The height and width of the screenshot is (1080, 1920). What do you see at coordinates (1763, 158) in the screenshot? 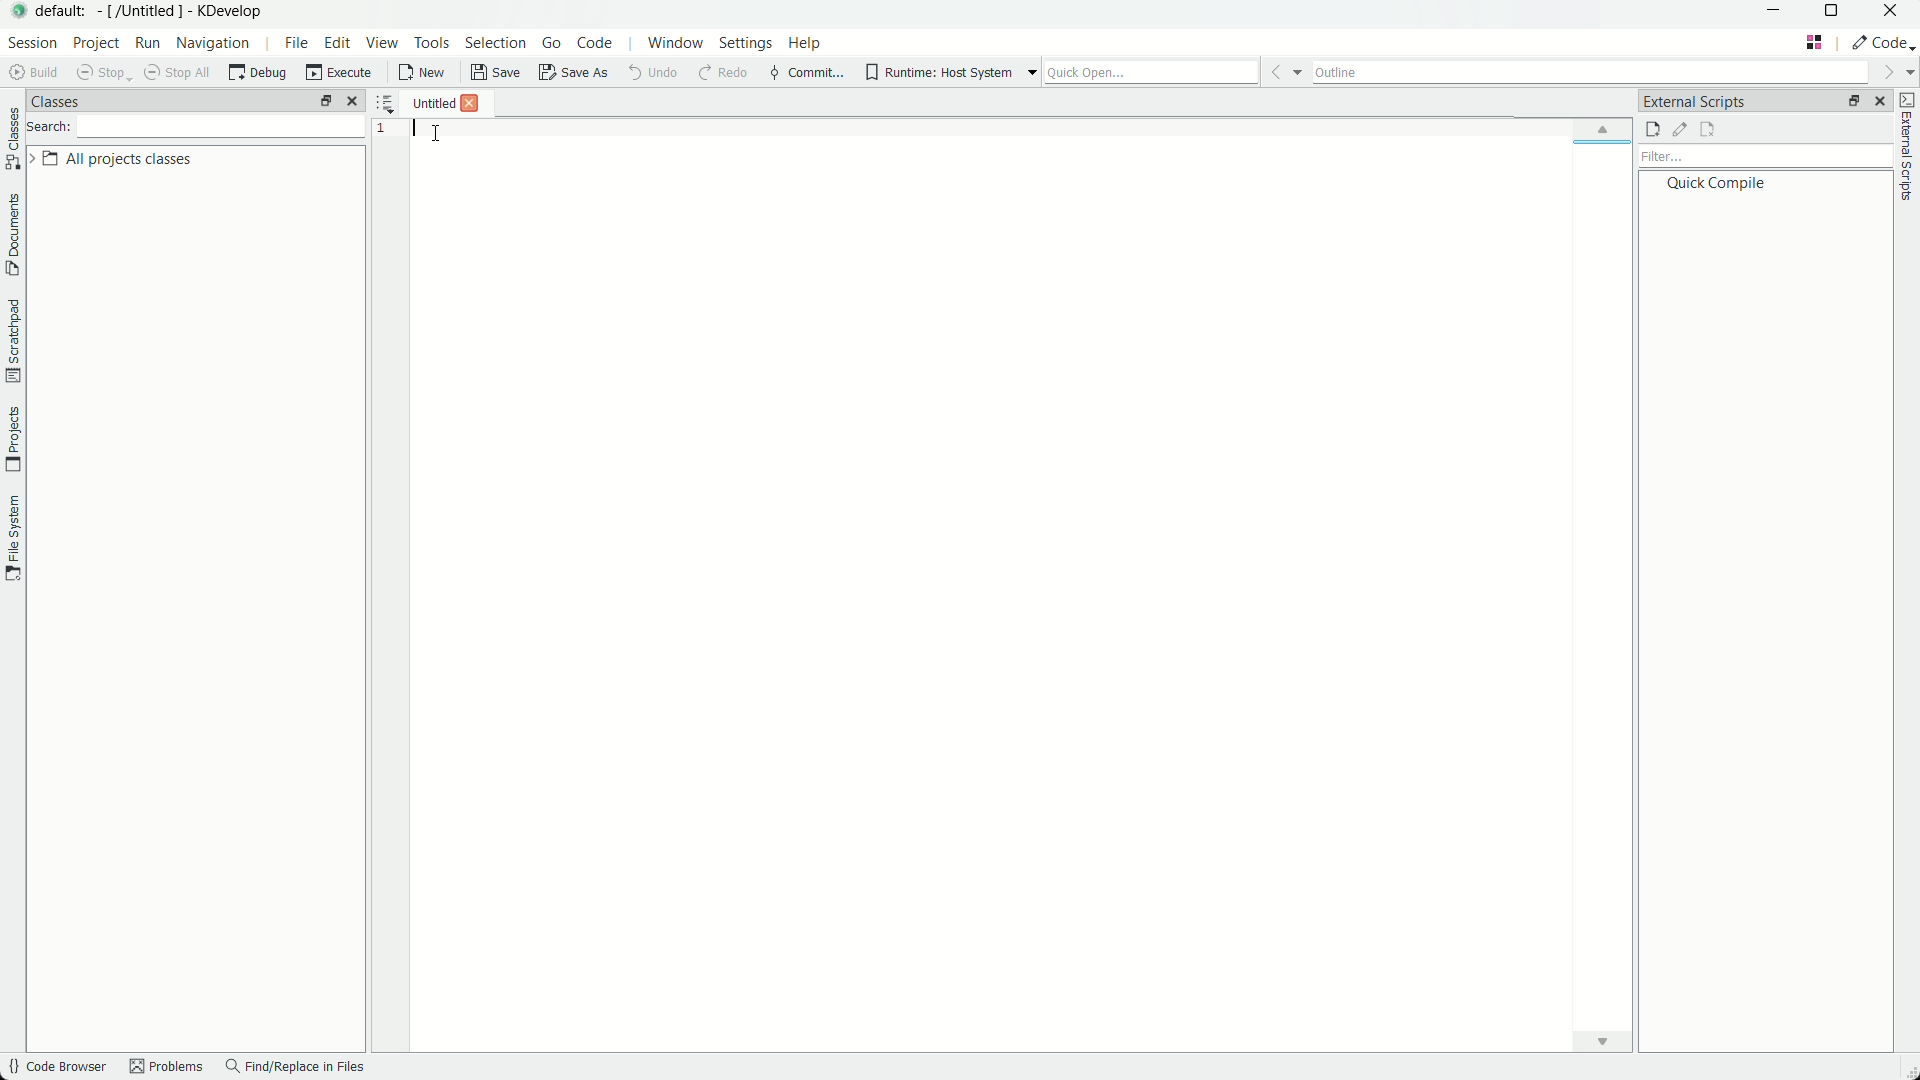
I see `filter` at bounding box center [1763, 158].